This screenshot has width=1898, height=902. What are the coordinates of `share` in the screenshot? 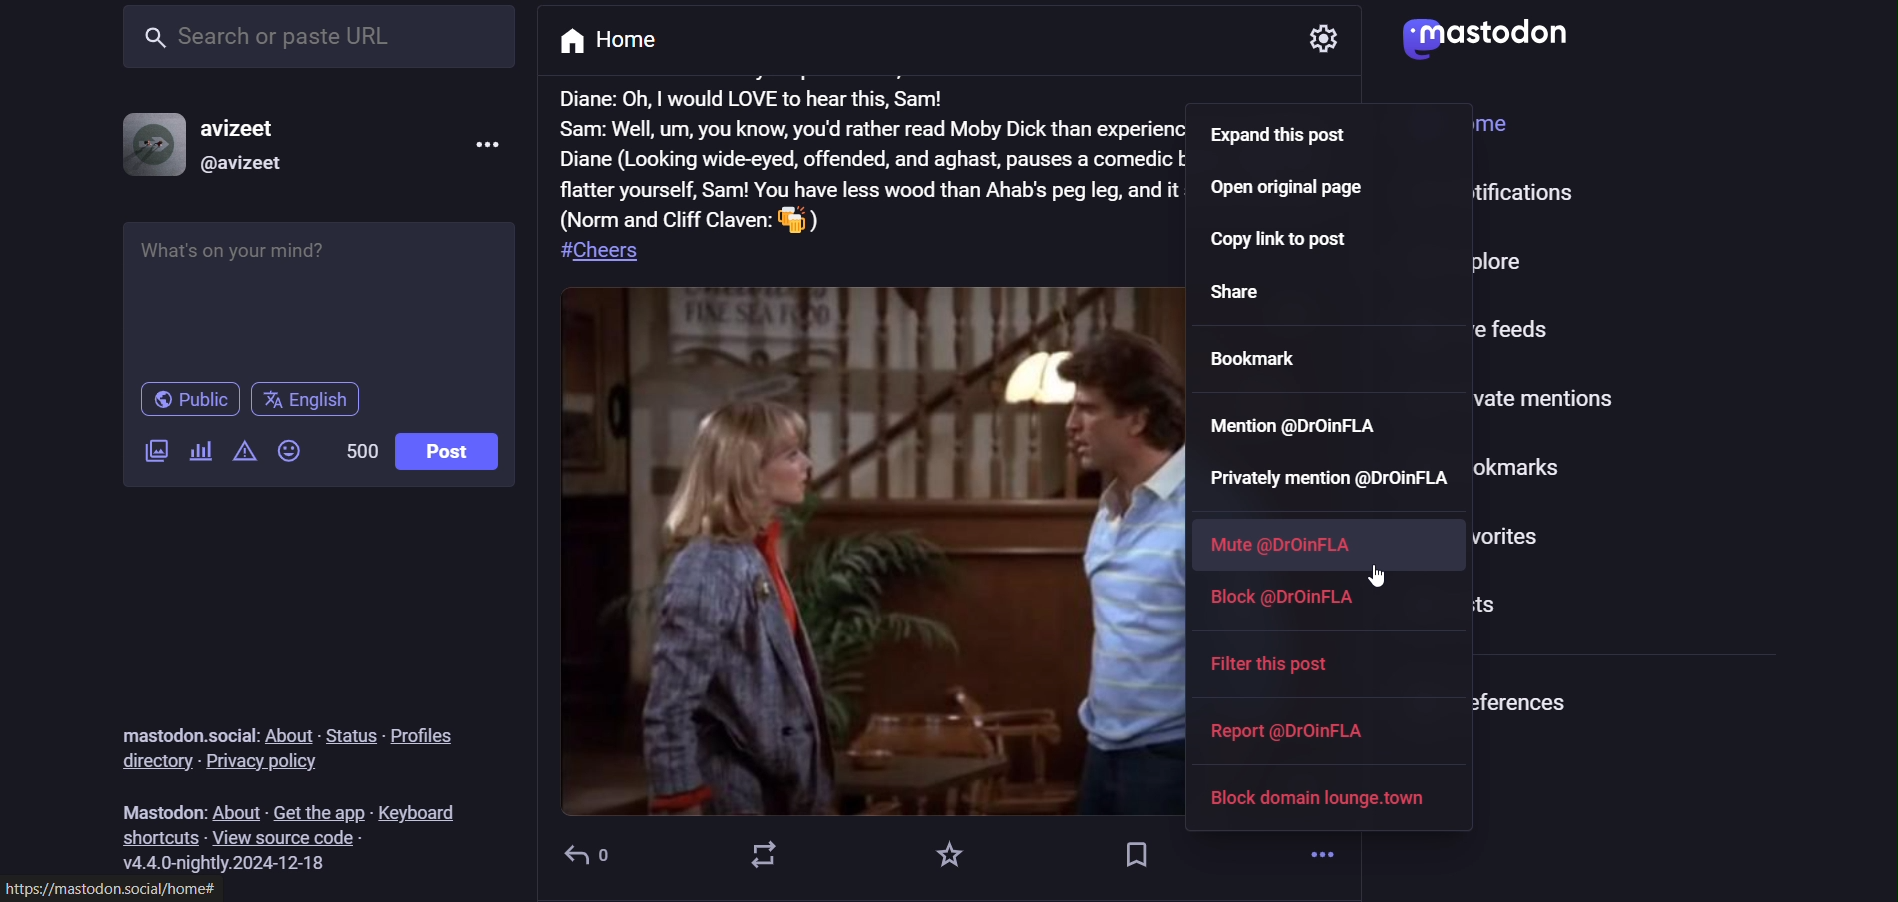 It's located at (1259, 291).